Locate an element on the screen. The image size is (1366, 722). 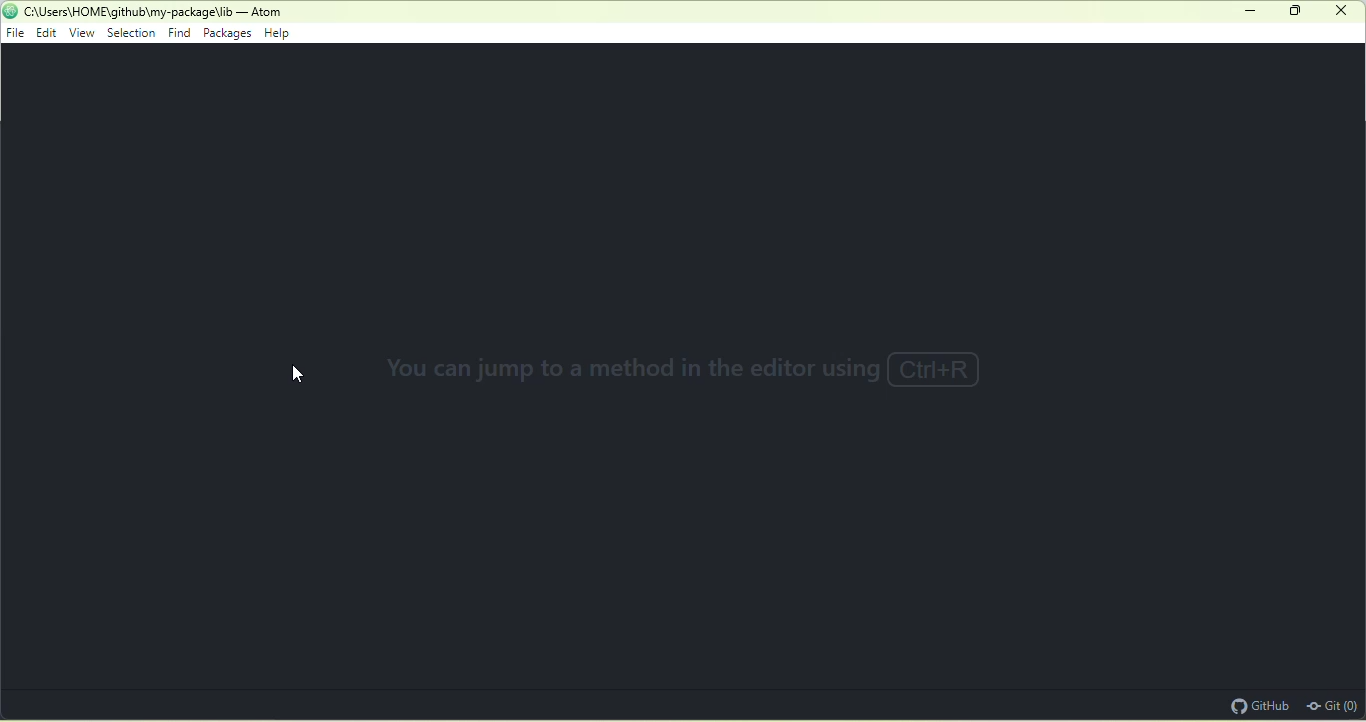
You can jump to a method in the editor using ( Ctrl+R is located at coordinates (675, 374).